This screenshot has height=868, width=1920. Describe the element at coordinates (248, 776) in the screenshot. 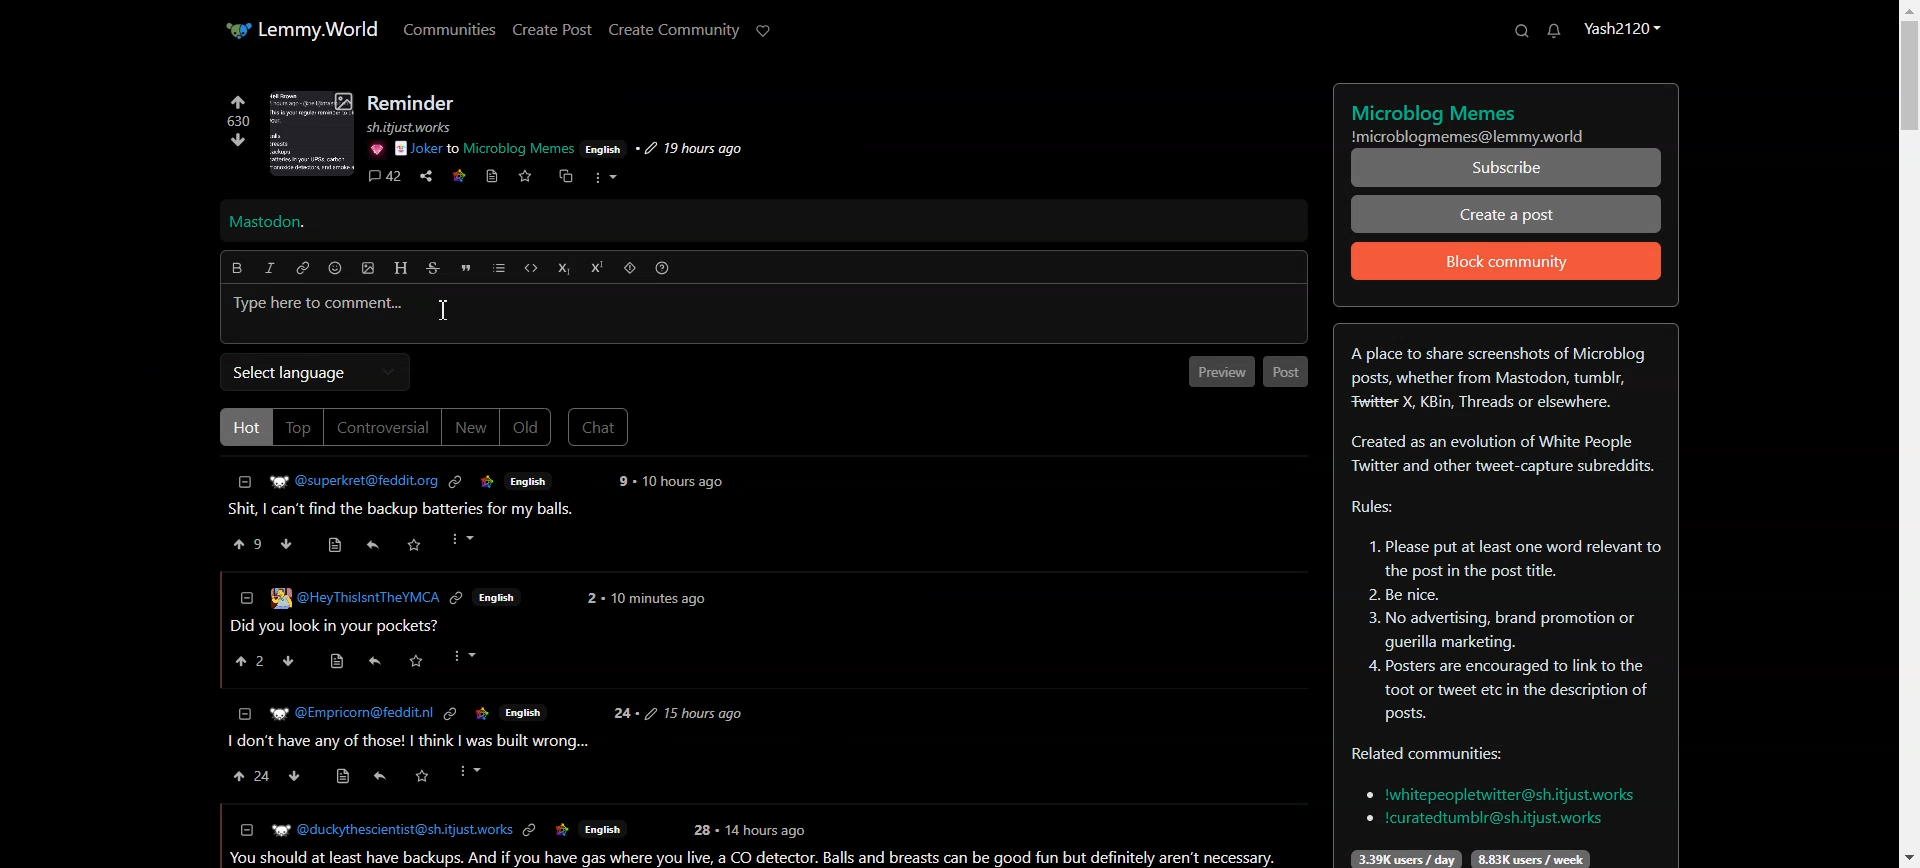

I see `a» 24` at that location.